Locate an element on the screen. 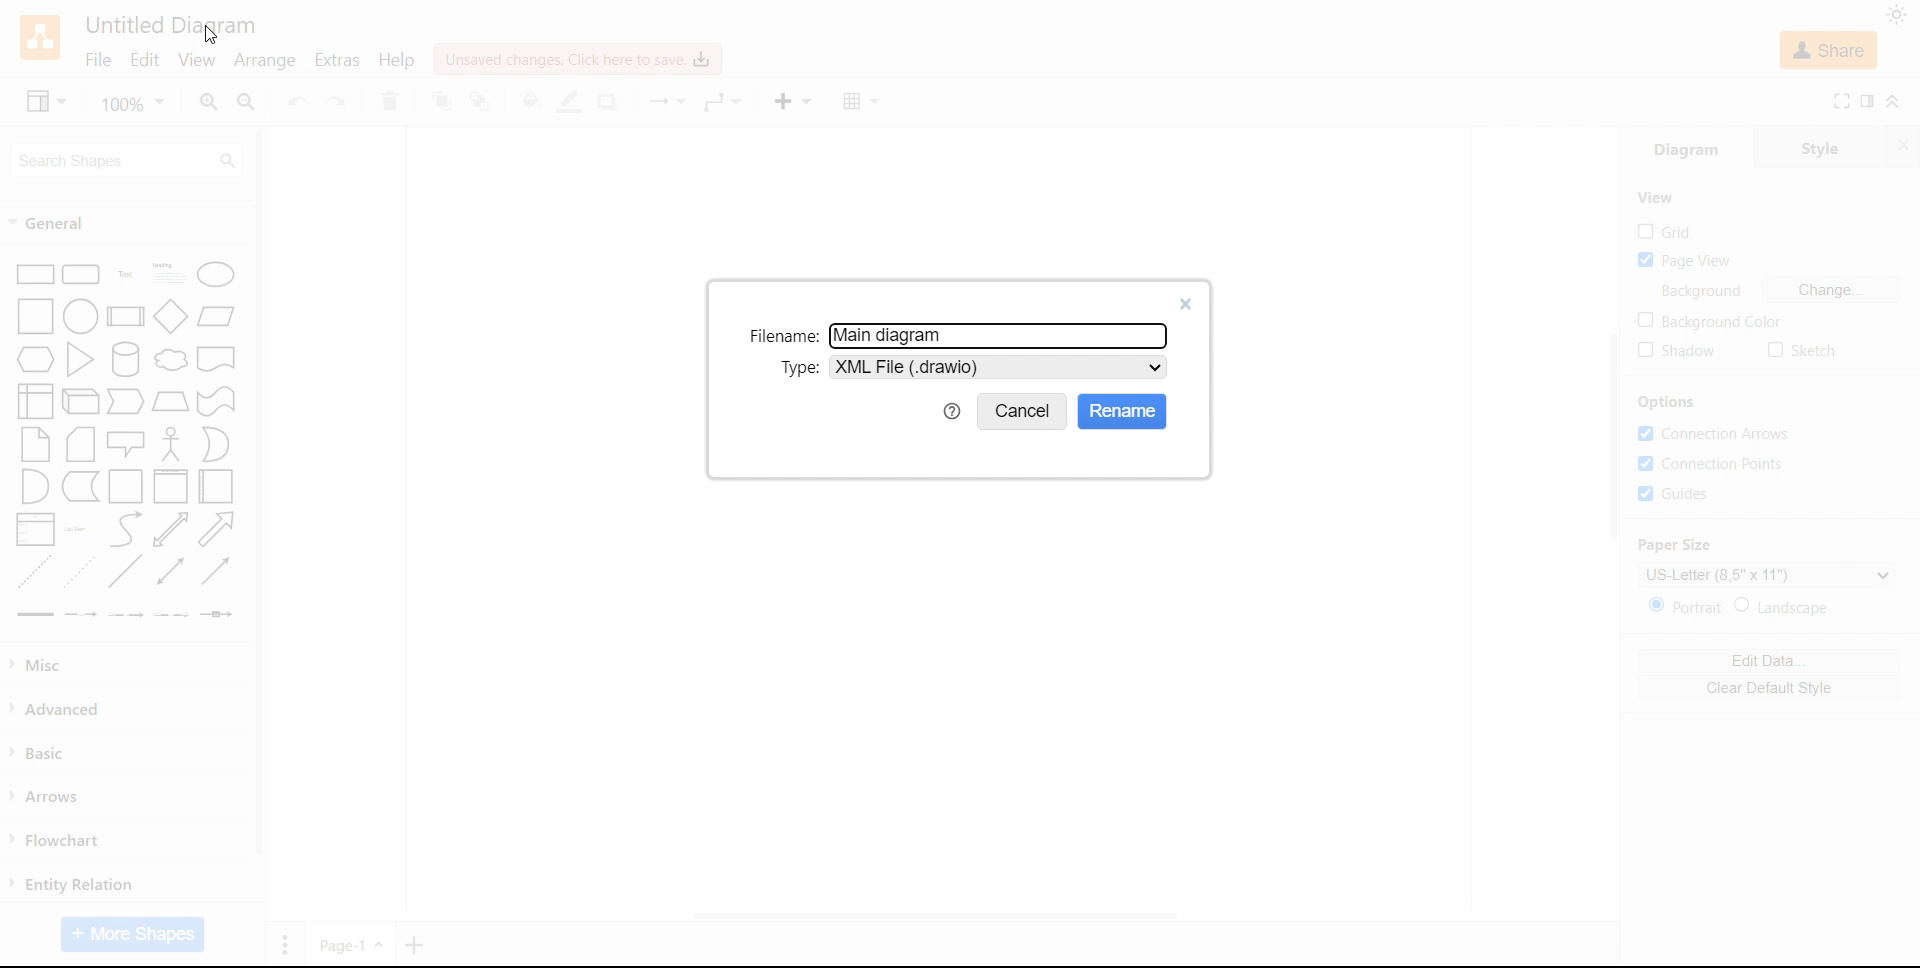 This screenshot has height=968, width=1920. Extras  is located at coordinates (336, 60).